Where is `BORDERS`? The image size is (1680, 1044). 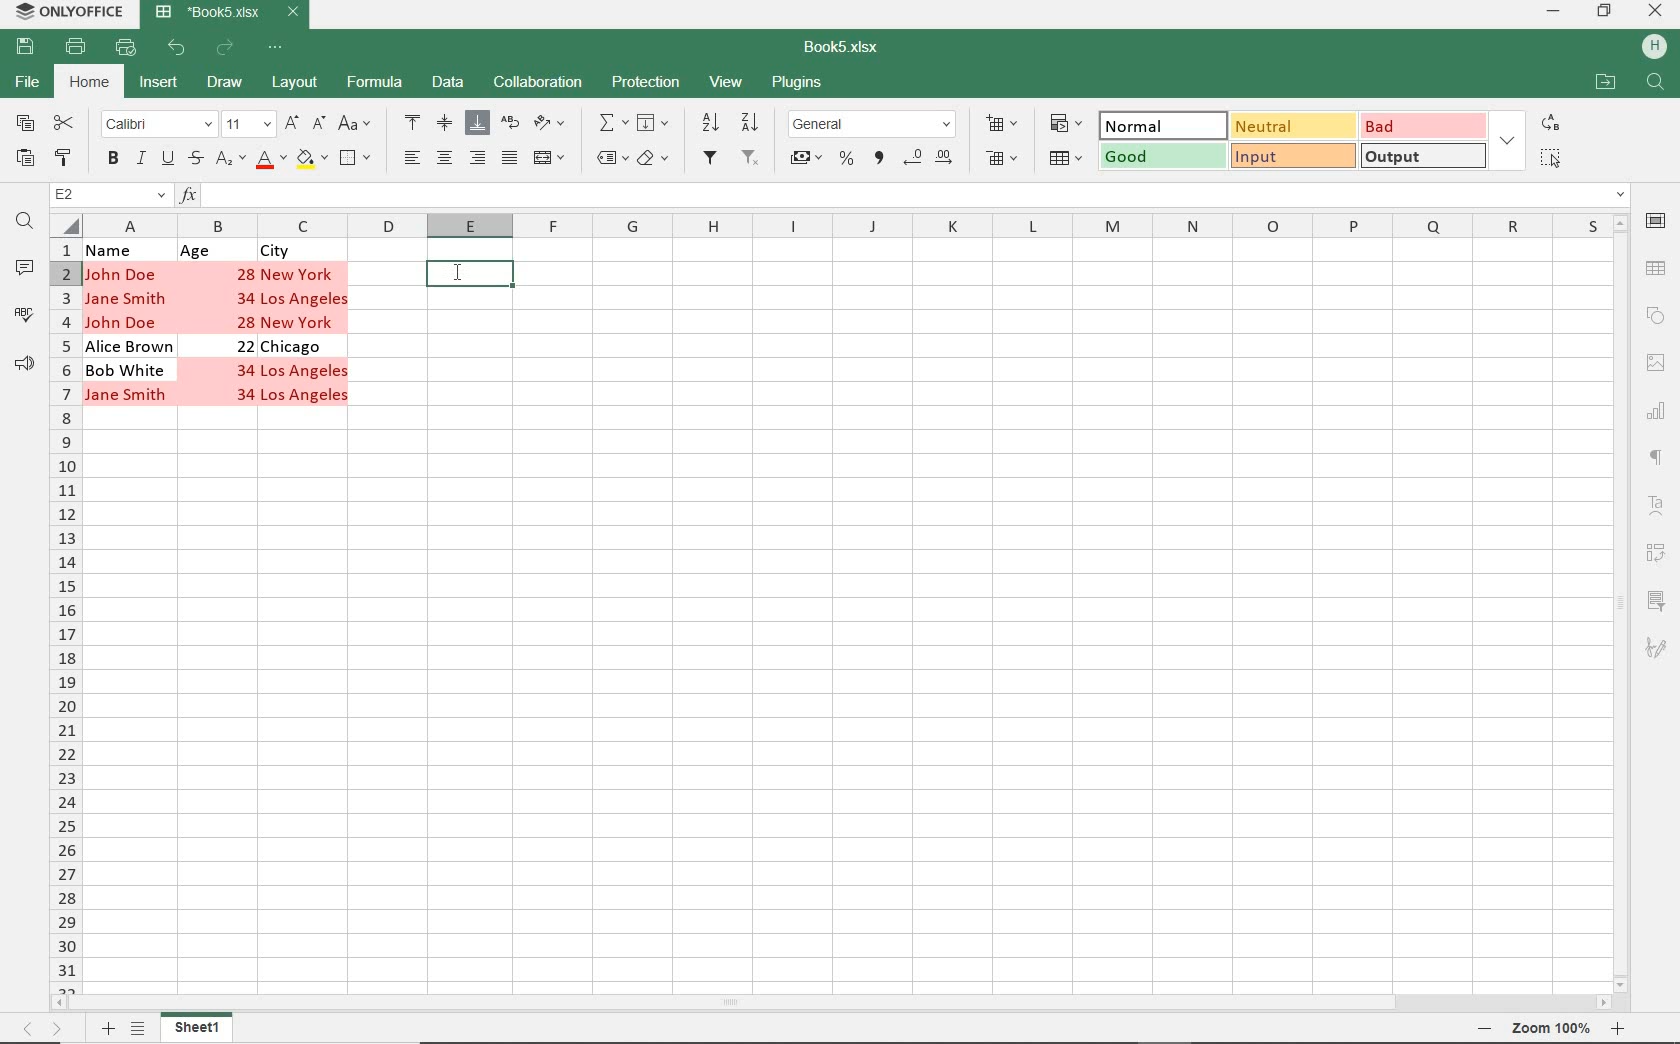 BORDERS is located at coordinates (357, 160).